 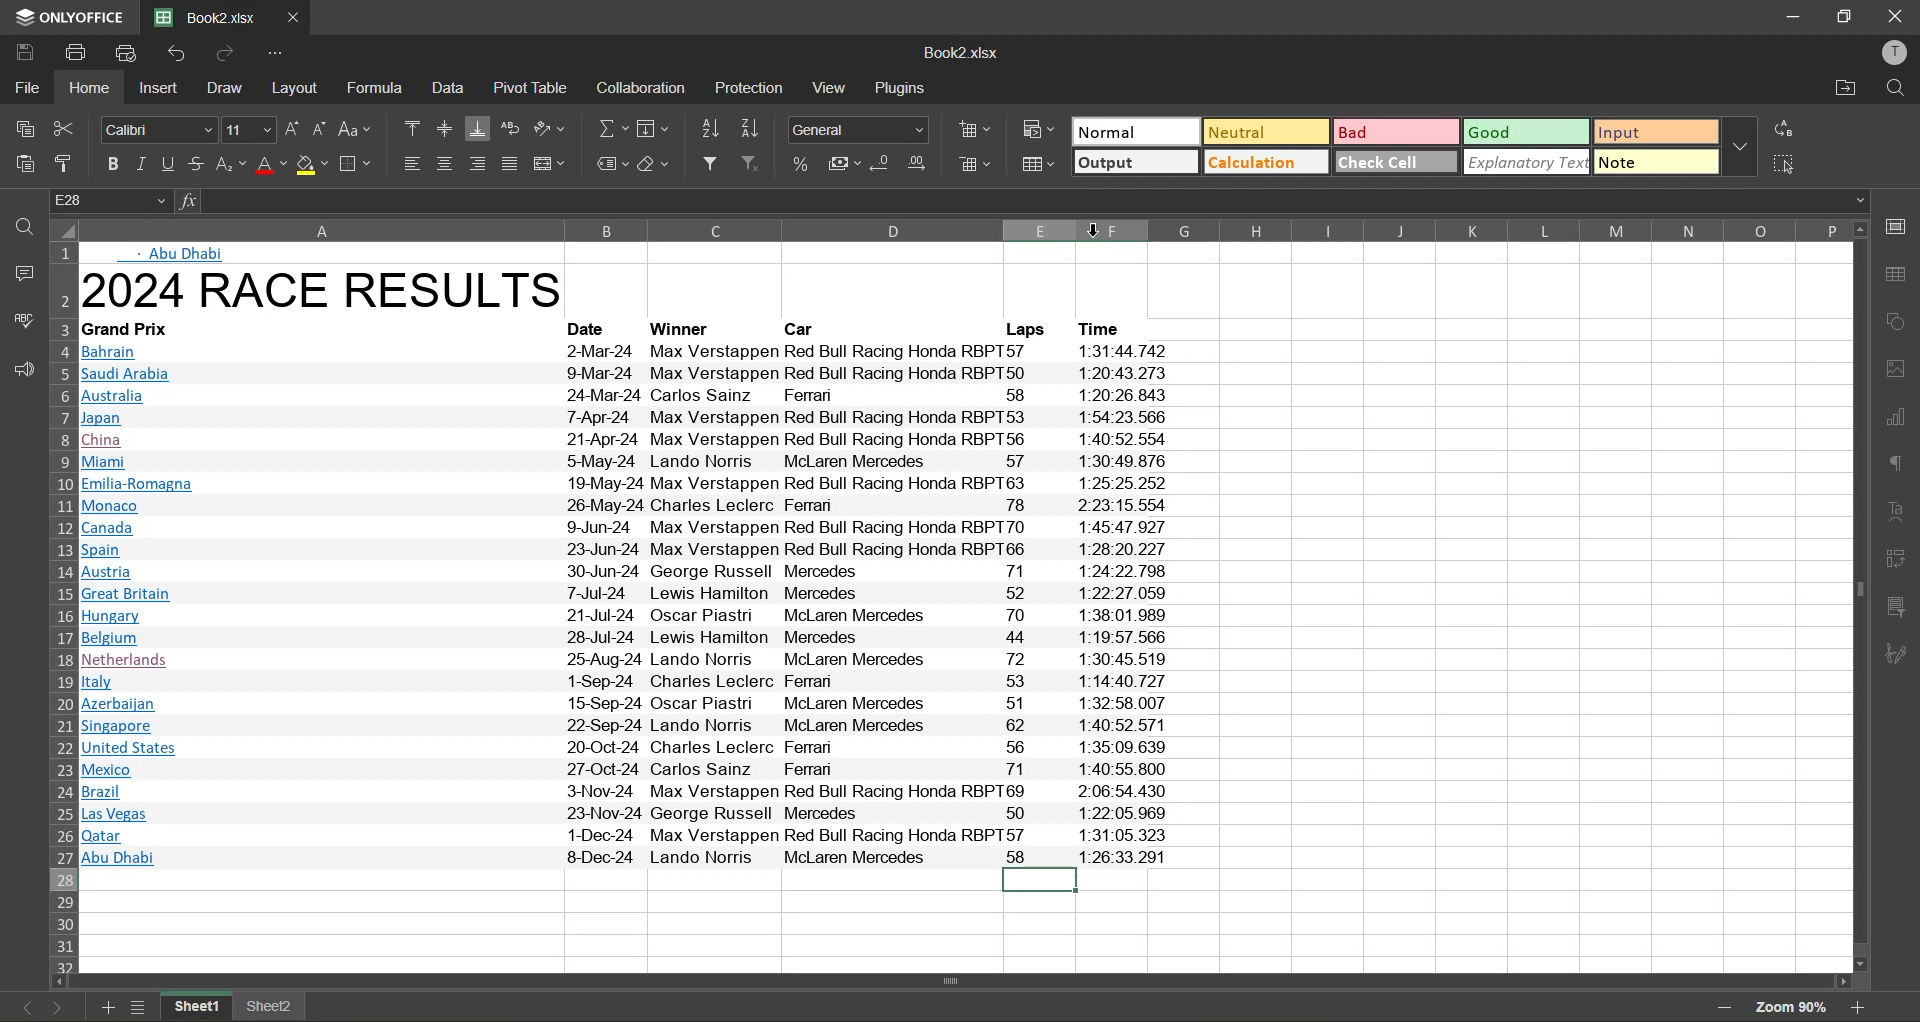 I want to click on sort ascending, so click(x=706, y=129).